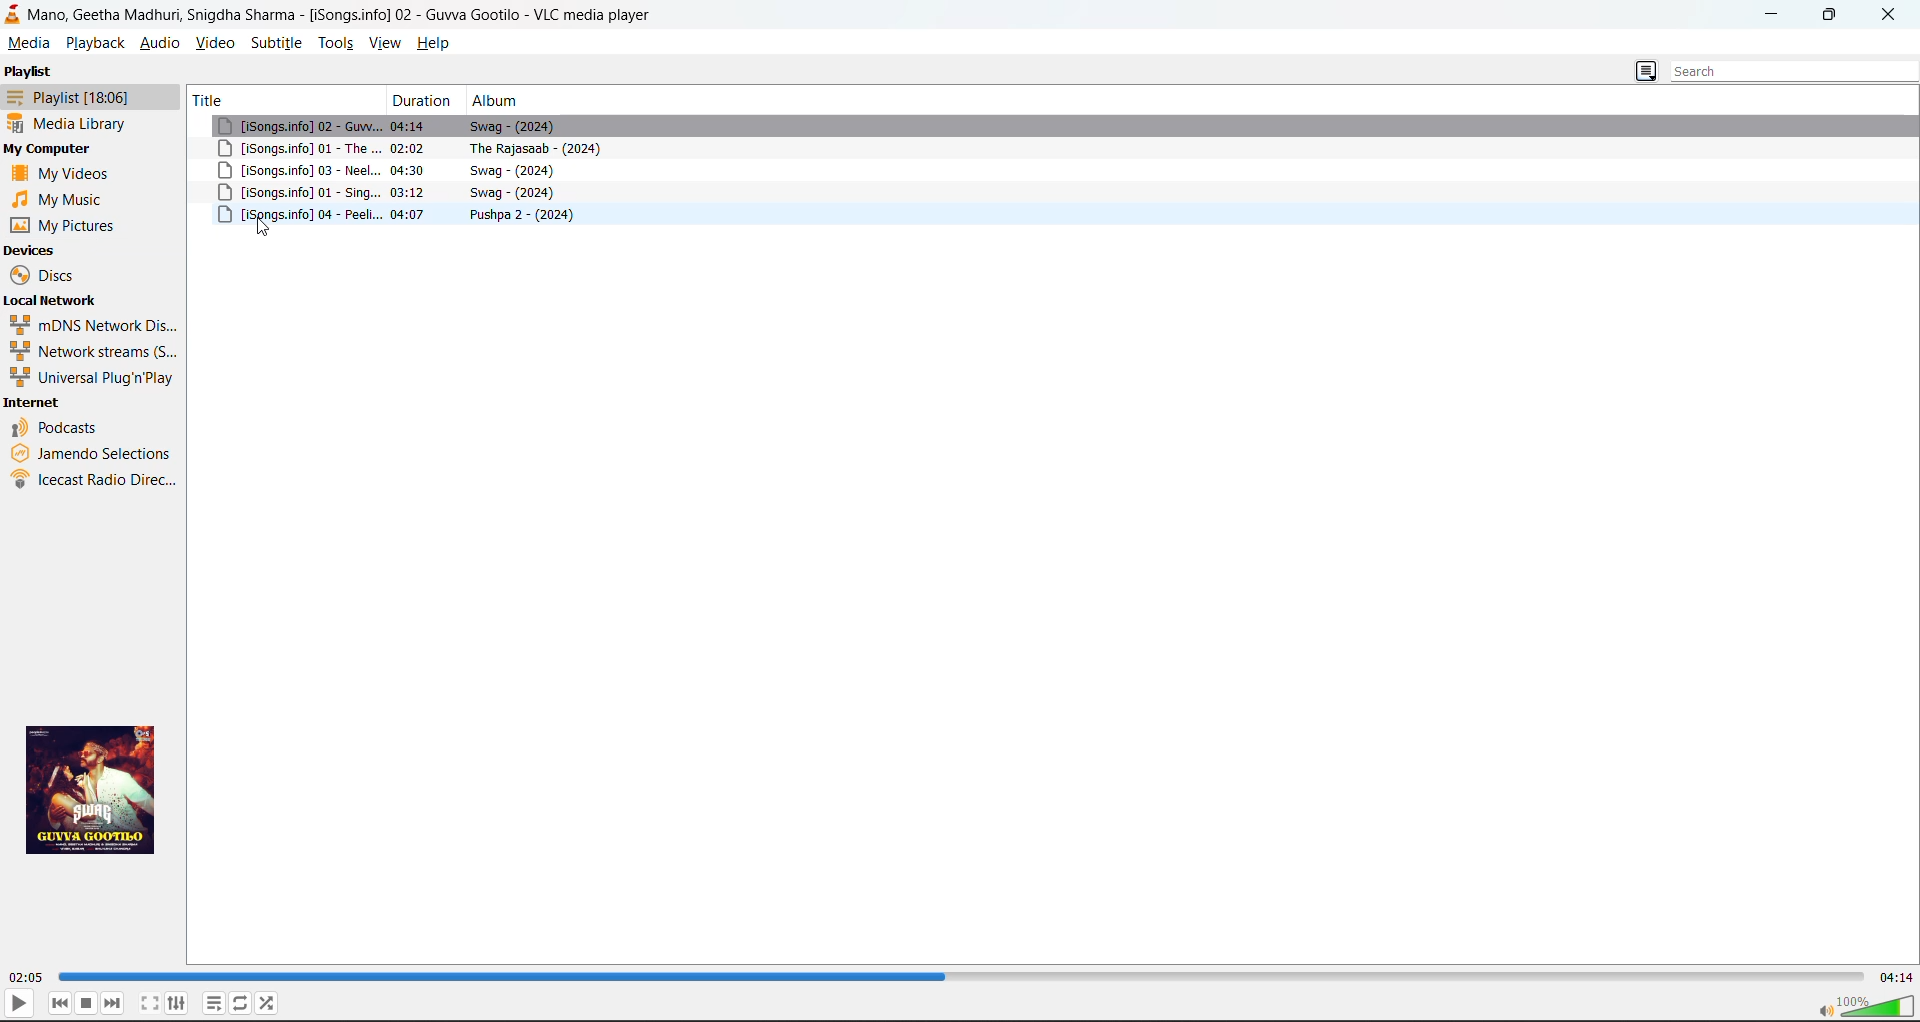 The width and height of the screenshot is (1920, 1022). What do you see at coordinates (87, 1003) in the screenshot?
I see `stop` at bounding box center [87, 1003].